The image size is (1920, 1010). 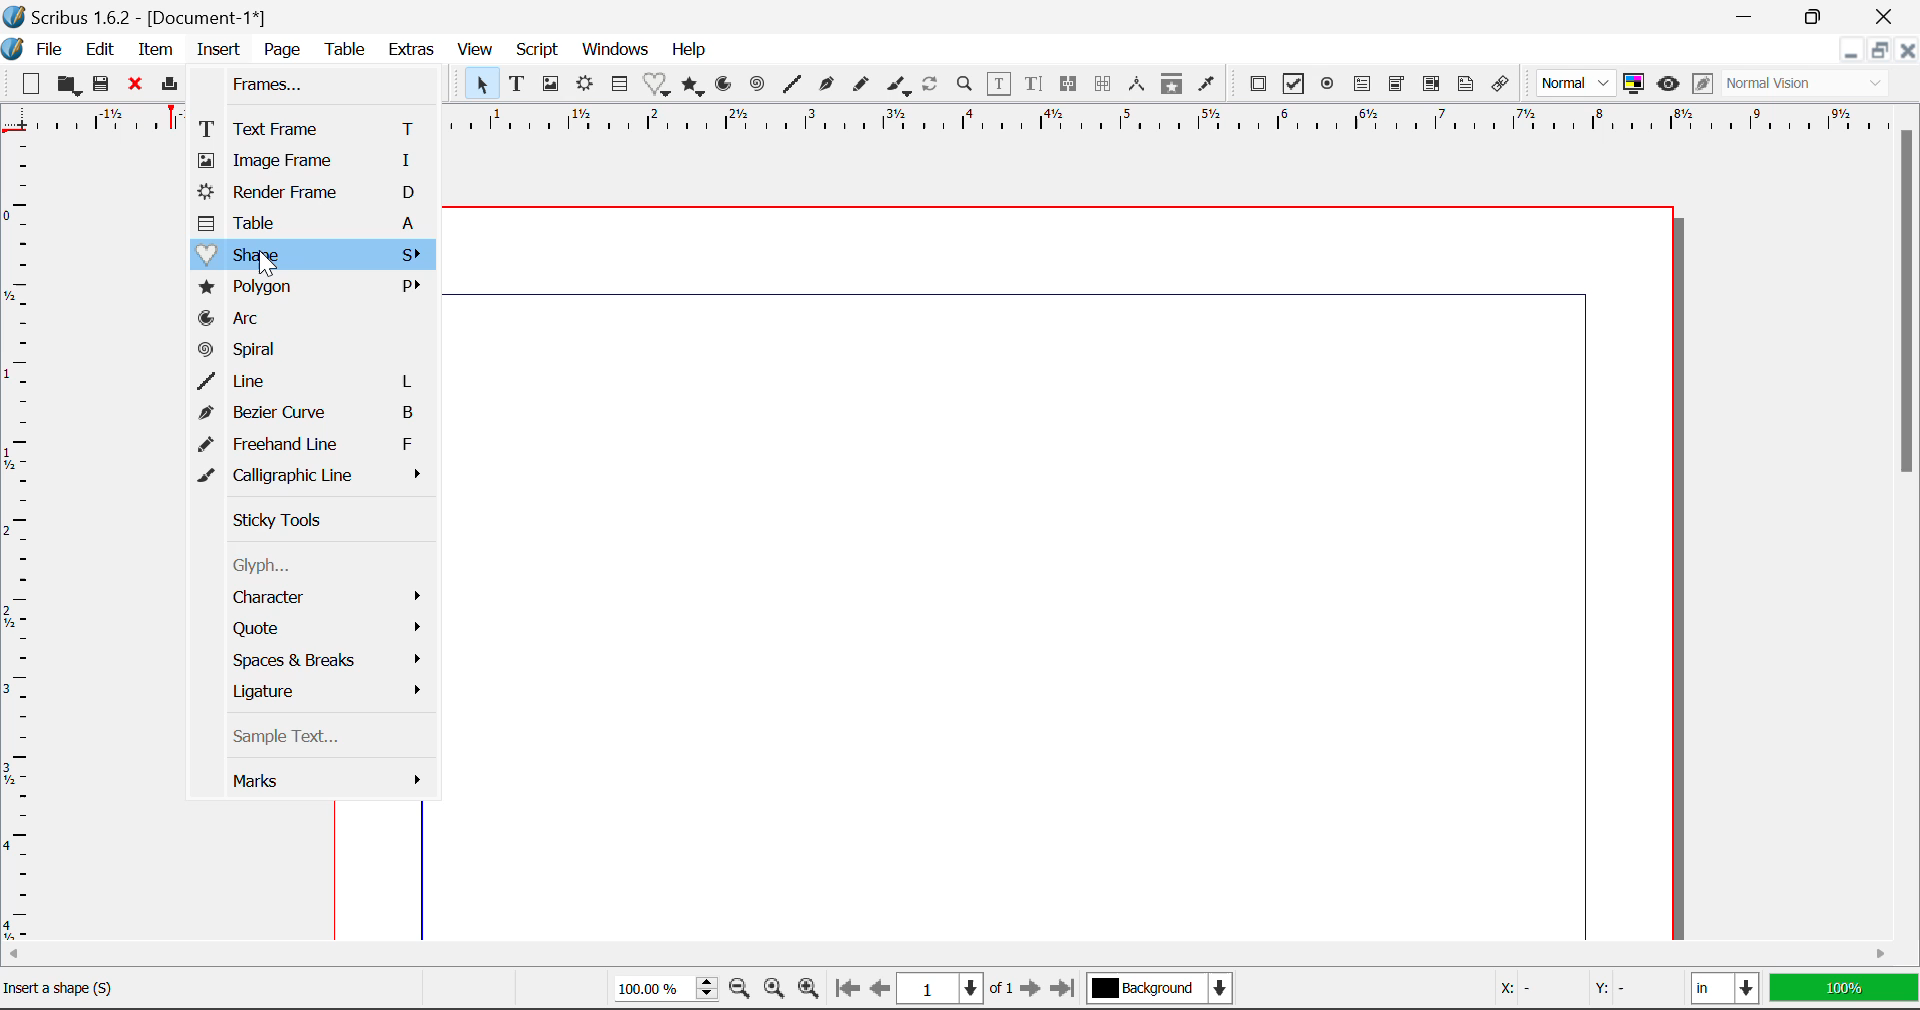 I want to click on Edit Text in Story Editor, so click(x=1034, y=87).